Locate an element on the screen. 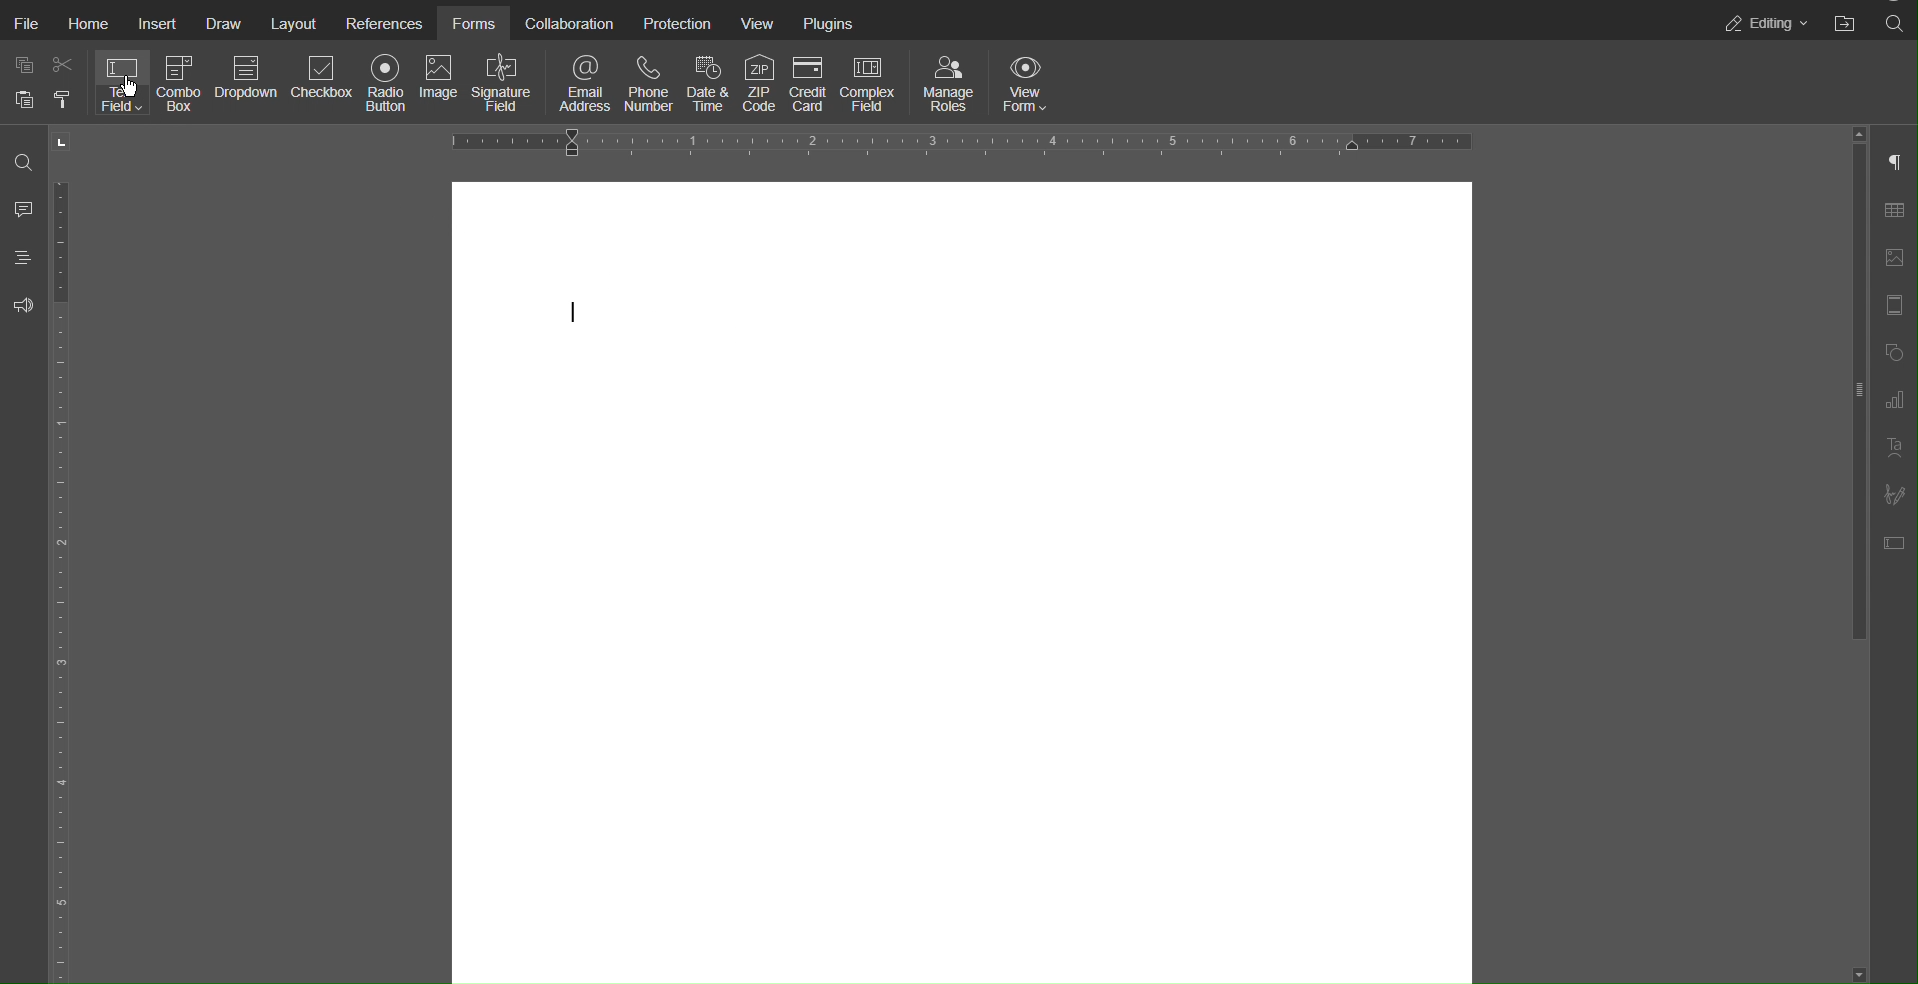 The width and height of the screenshot is (1918, 984). Protection is located at coordinates (675, 25).